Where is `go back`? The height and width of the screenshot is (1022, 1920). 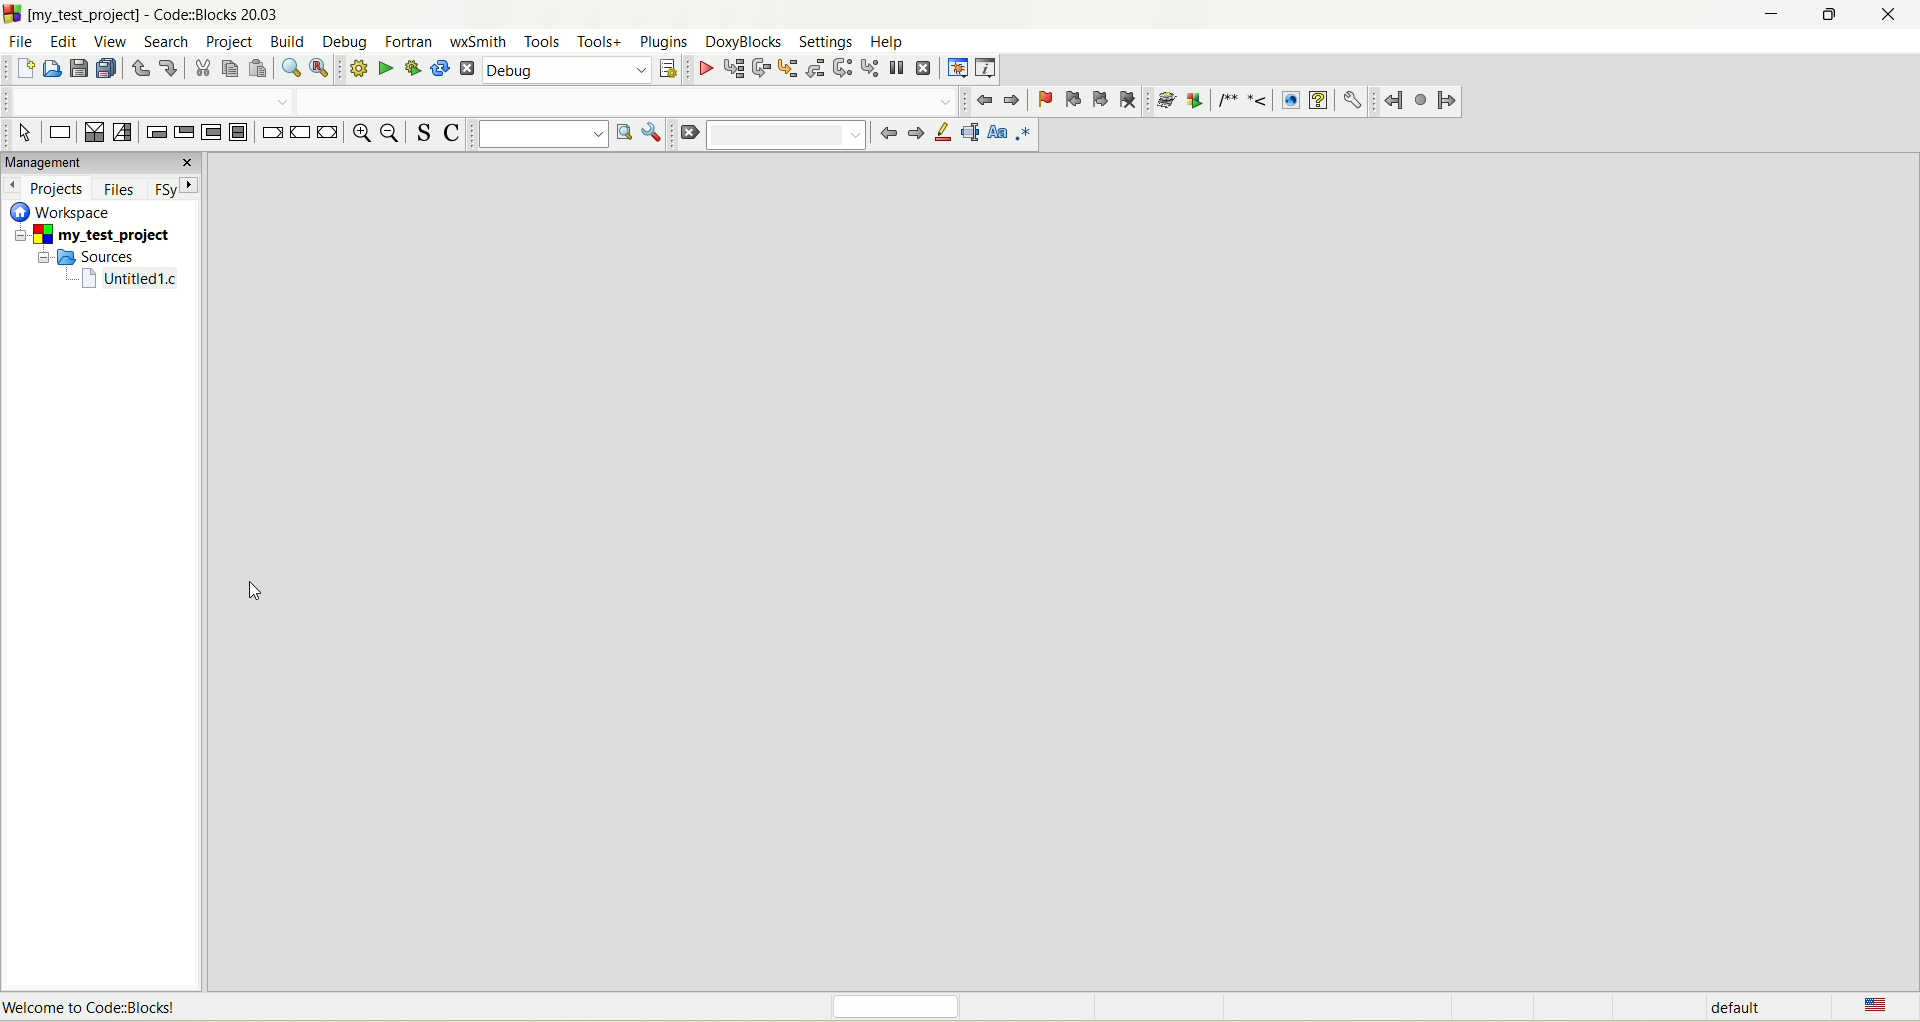
go back is located at coordinates (886, 134).